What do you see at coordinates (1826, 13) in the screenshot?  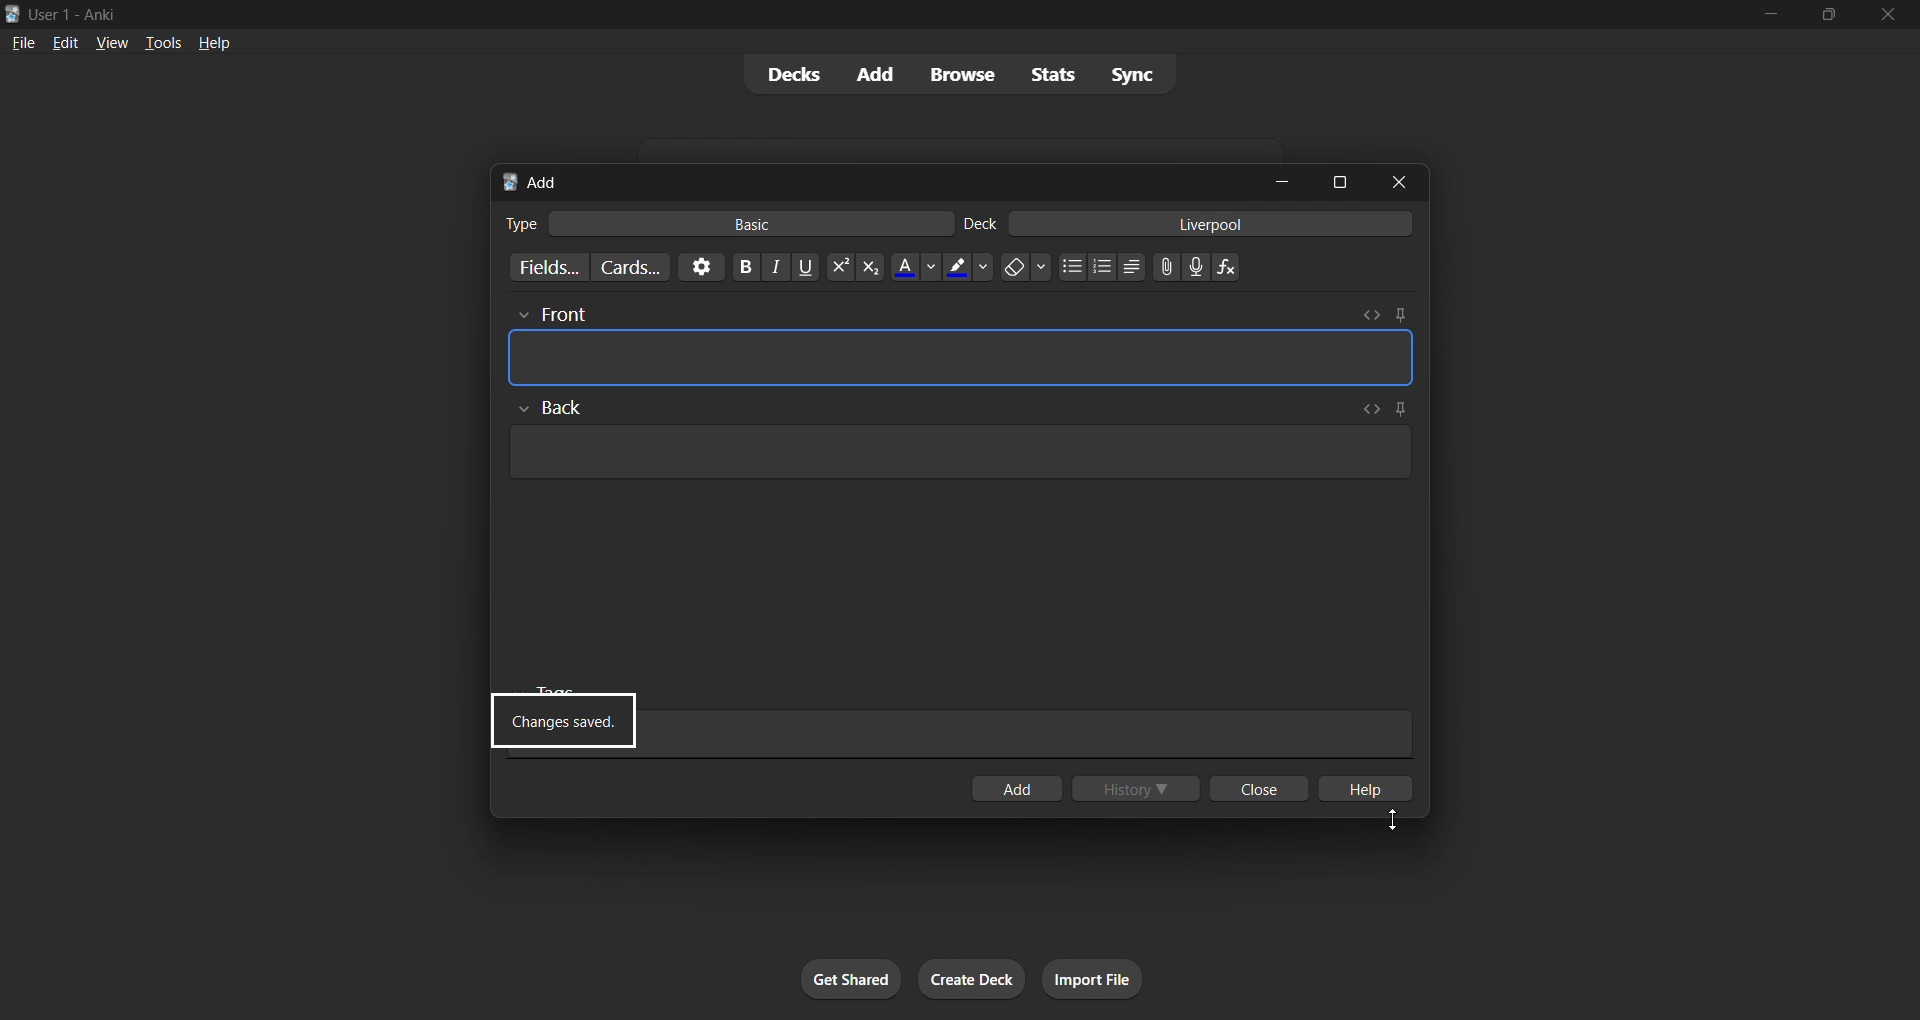 I see `maximize/restore` at bounding box center [1826, 13].